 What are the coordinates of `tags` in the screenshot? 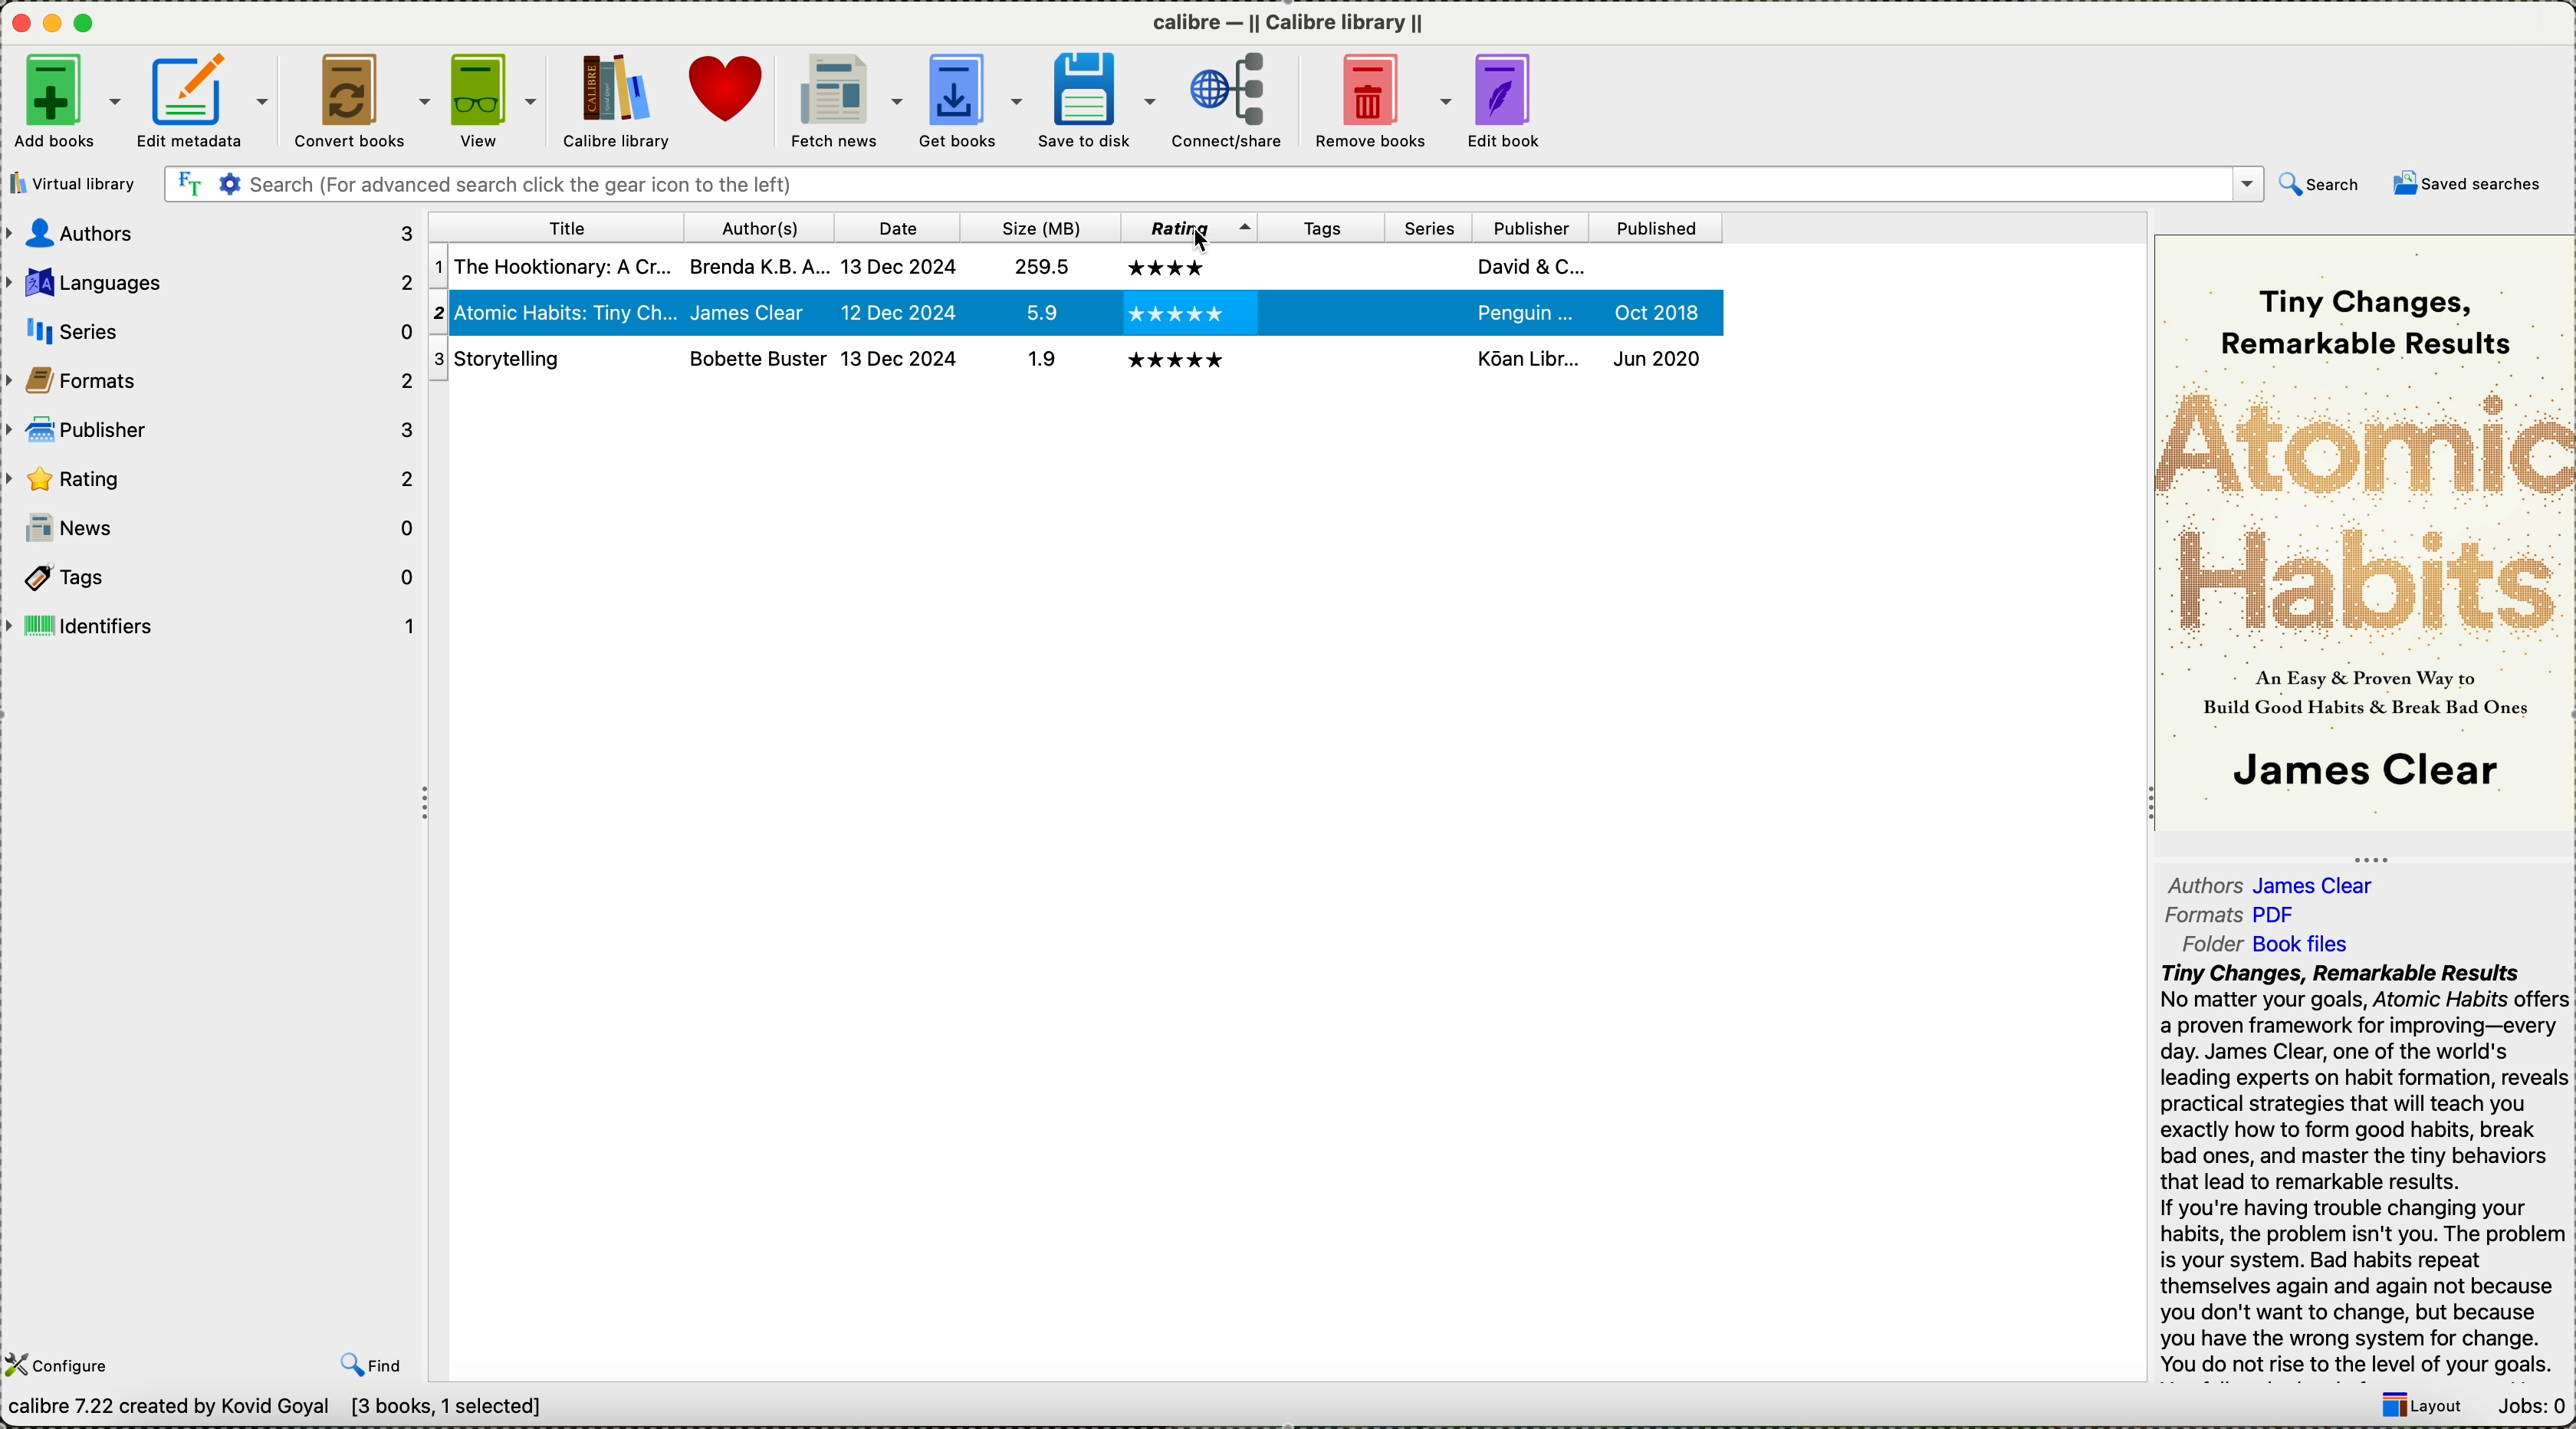 It's located at (1317, 365).